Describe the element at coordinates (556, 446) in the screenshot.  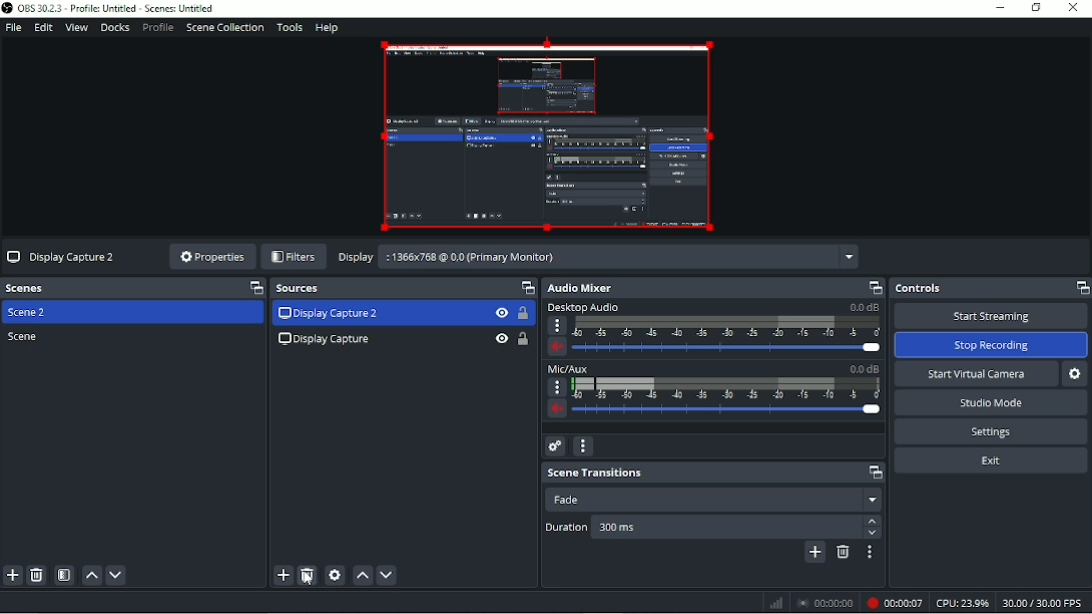
I see `Advanced audio properties` at that location.